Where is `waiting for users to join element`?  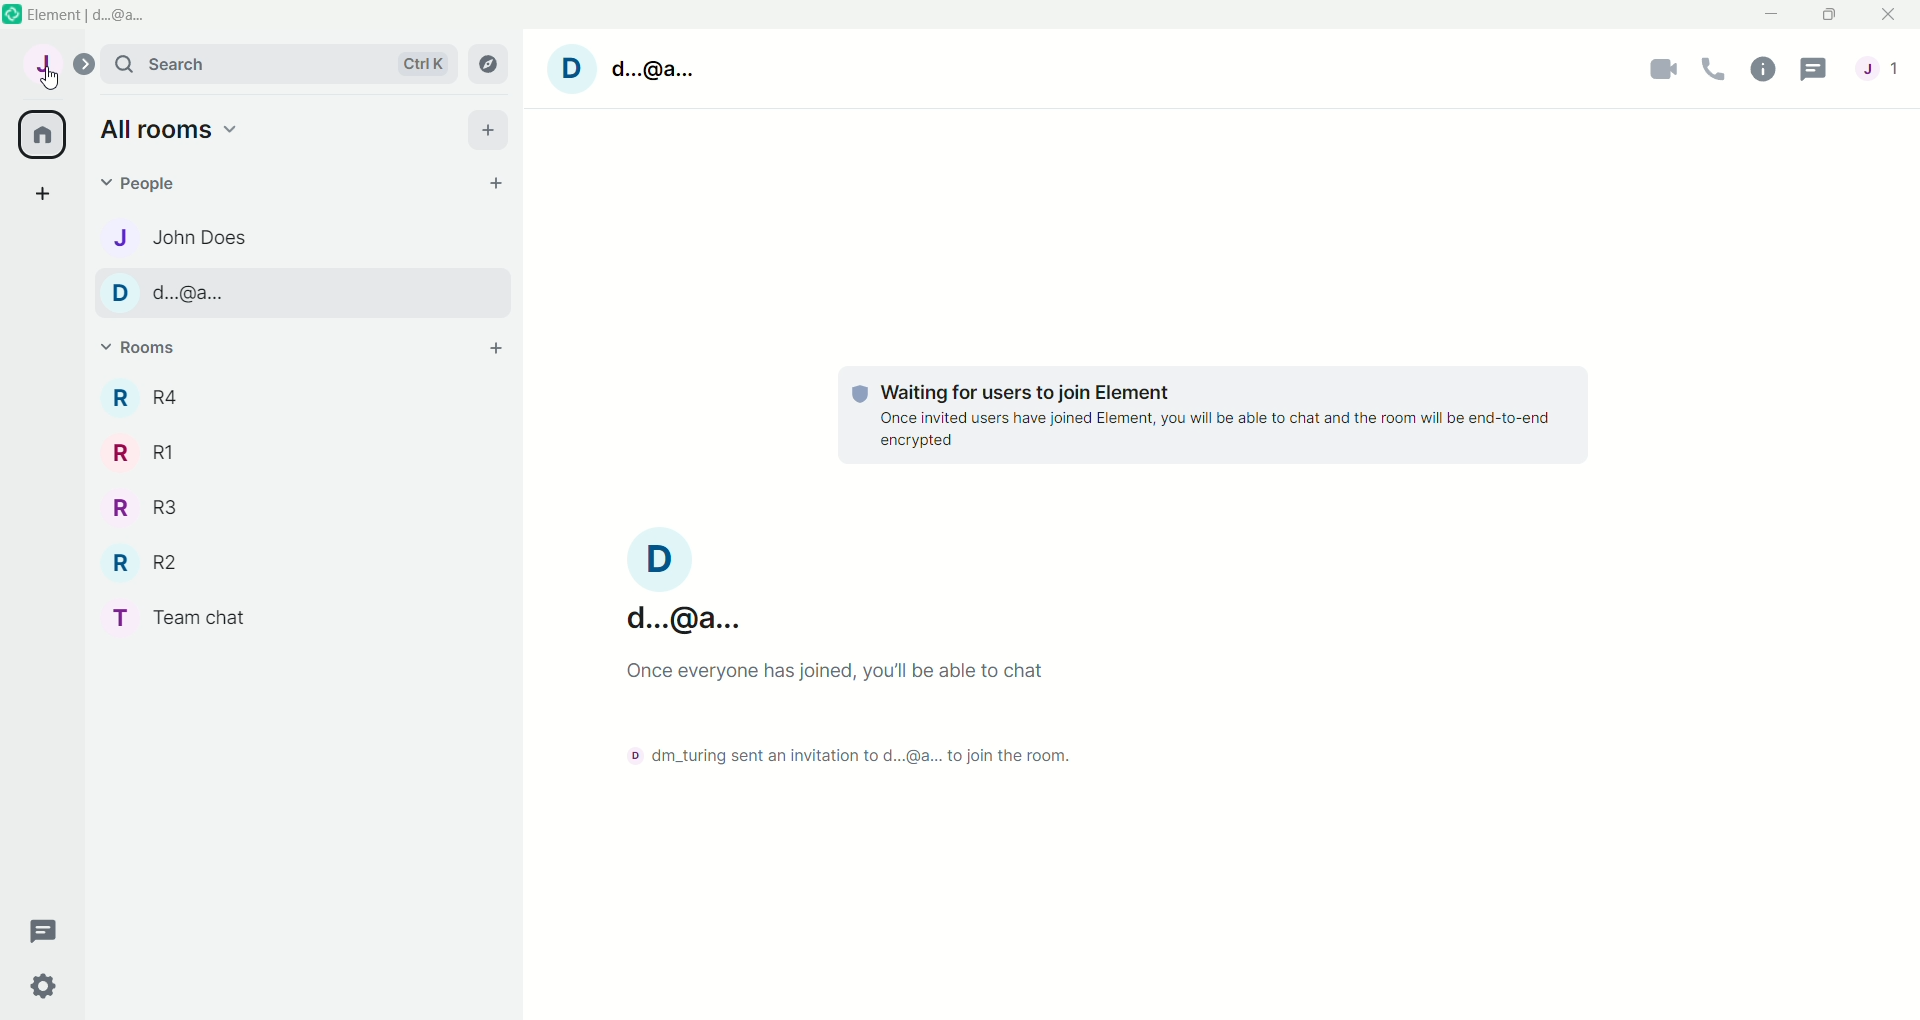
waiting for users to join element is located at coordinates (991, 386).